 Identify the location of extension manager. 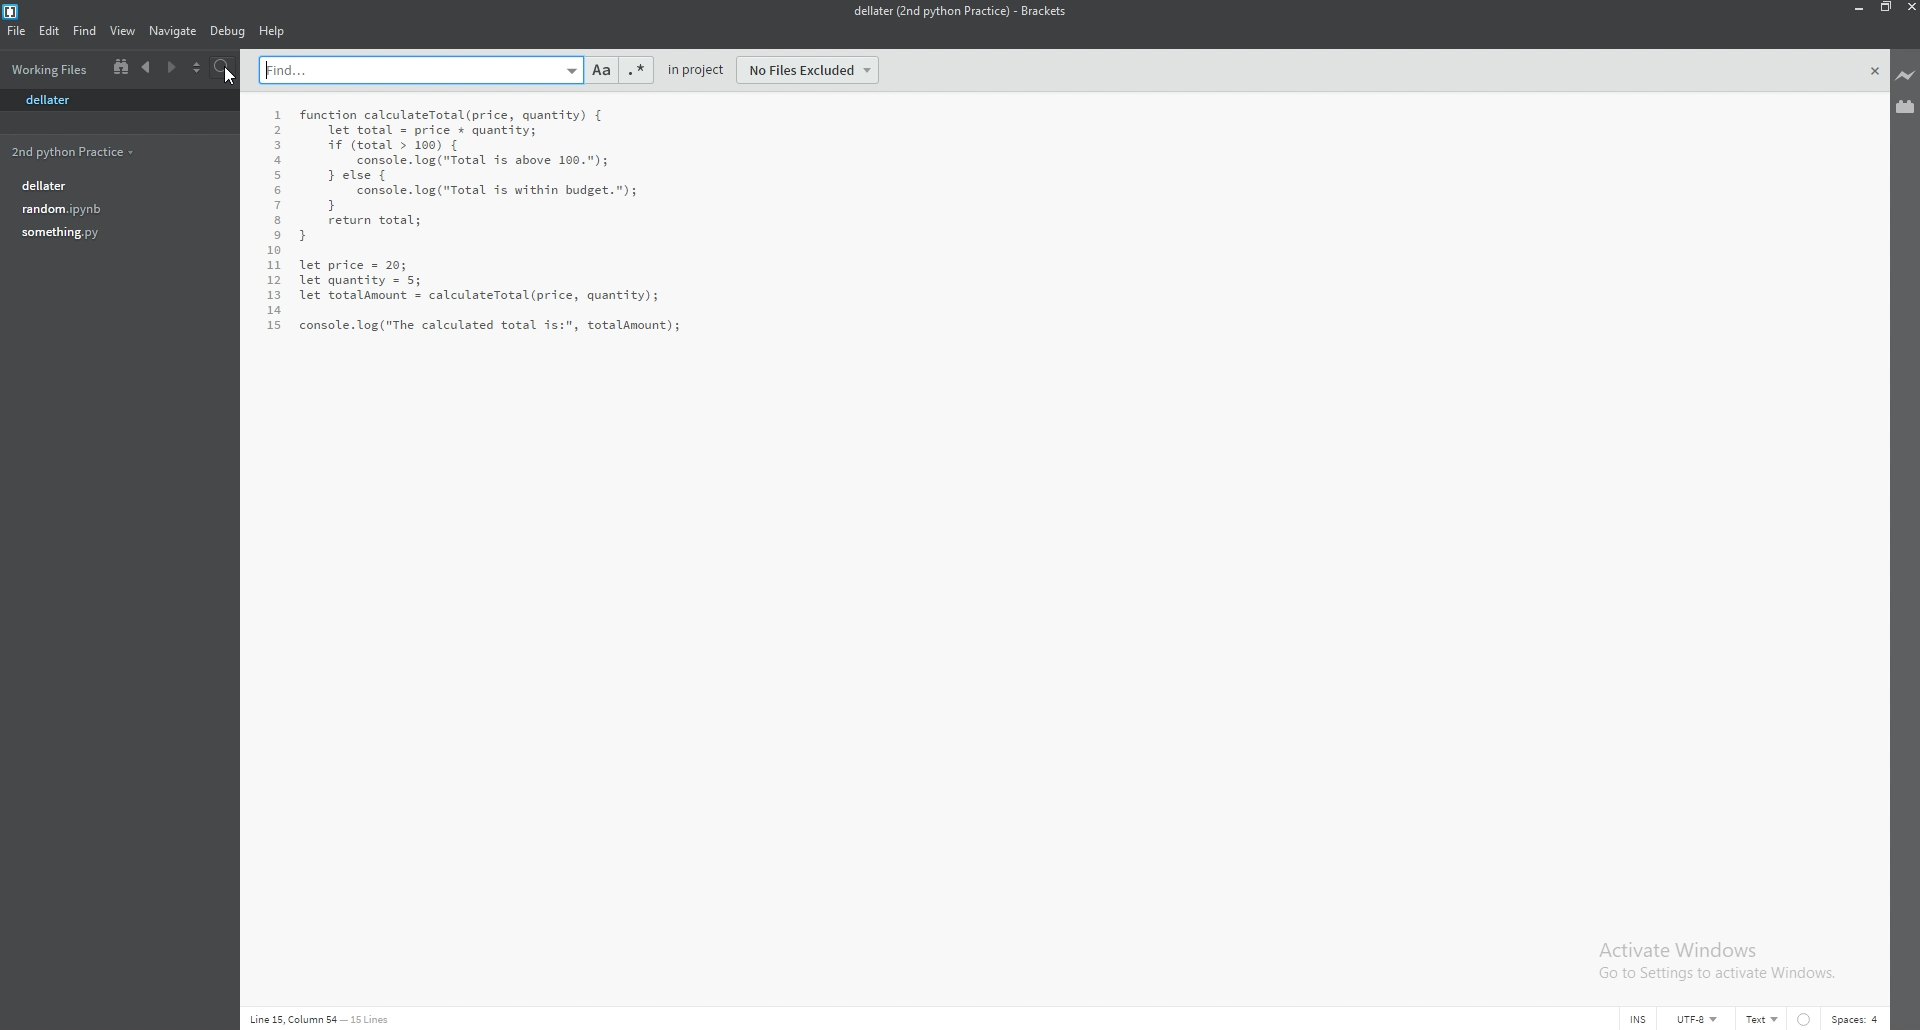
(1906, 107).